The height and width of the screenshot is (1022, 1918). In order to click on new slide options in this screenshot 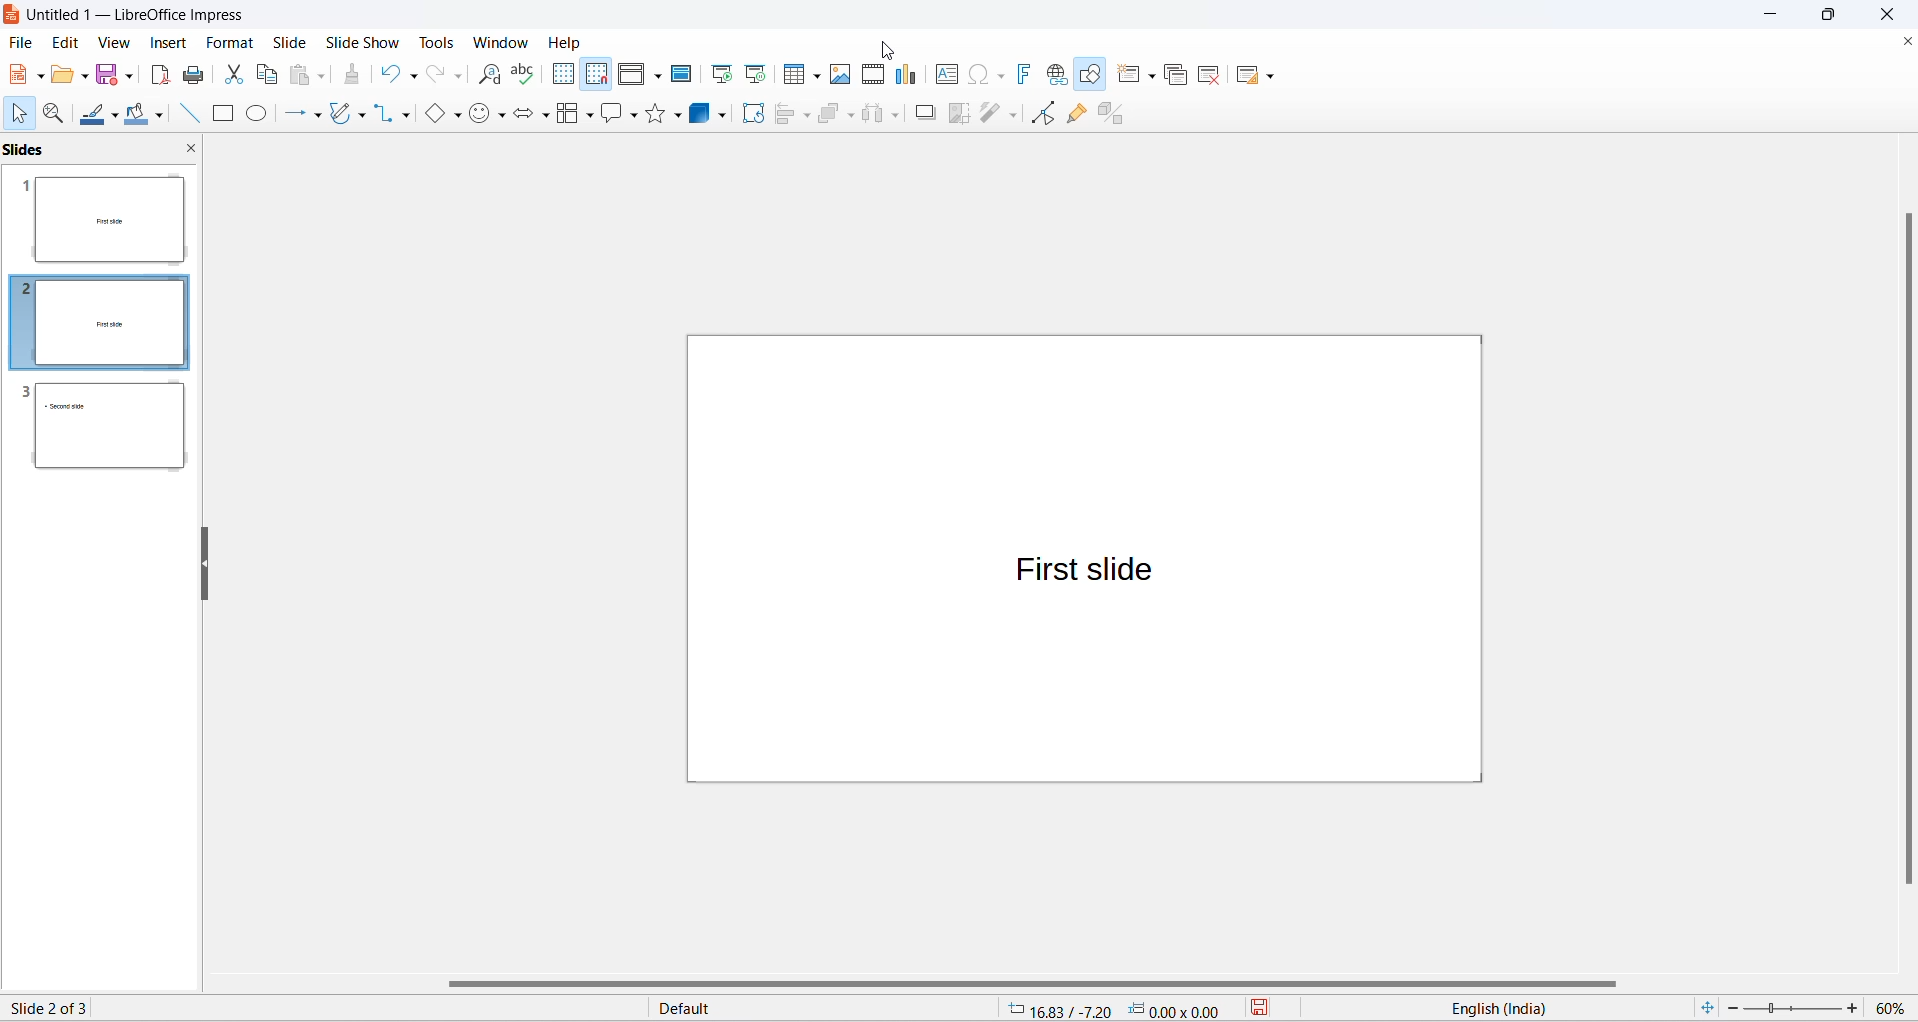, I will do `click(1151, 77)`.